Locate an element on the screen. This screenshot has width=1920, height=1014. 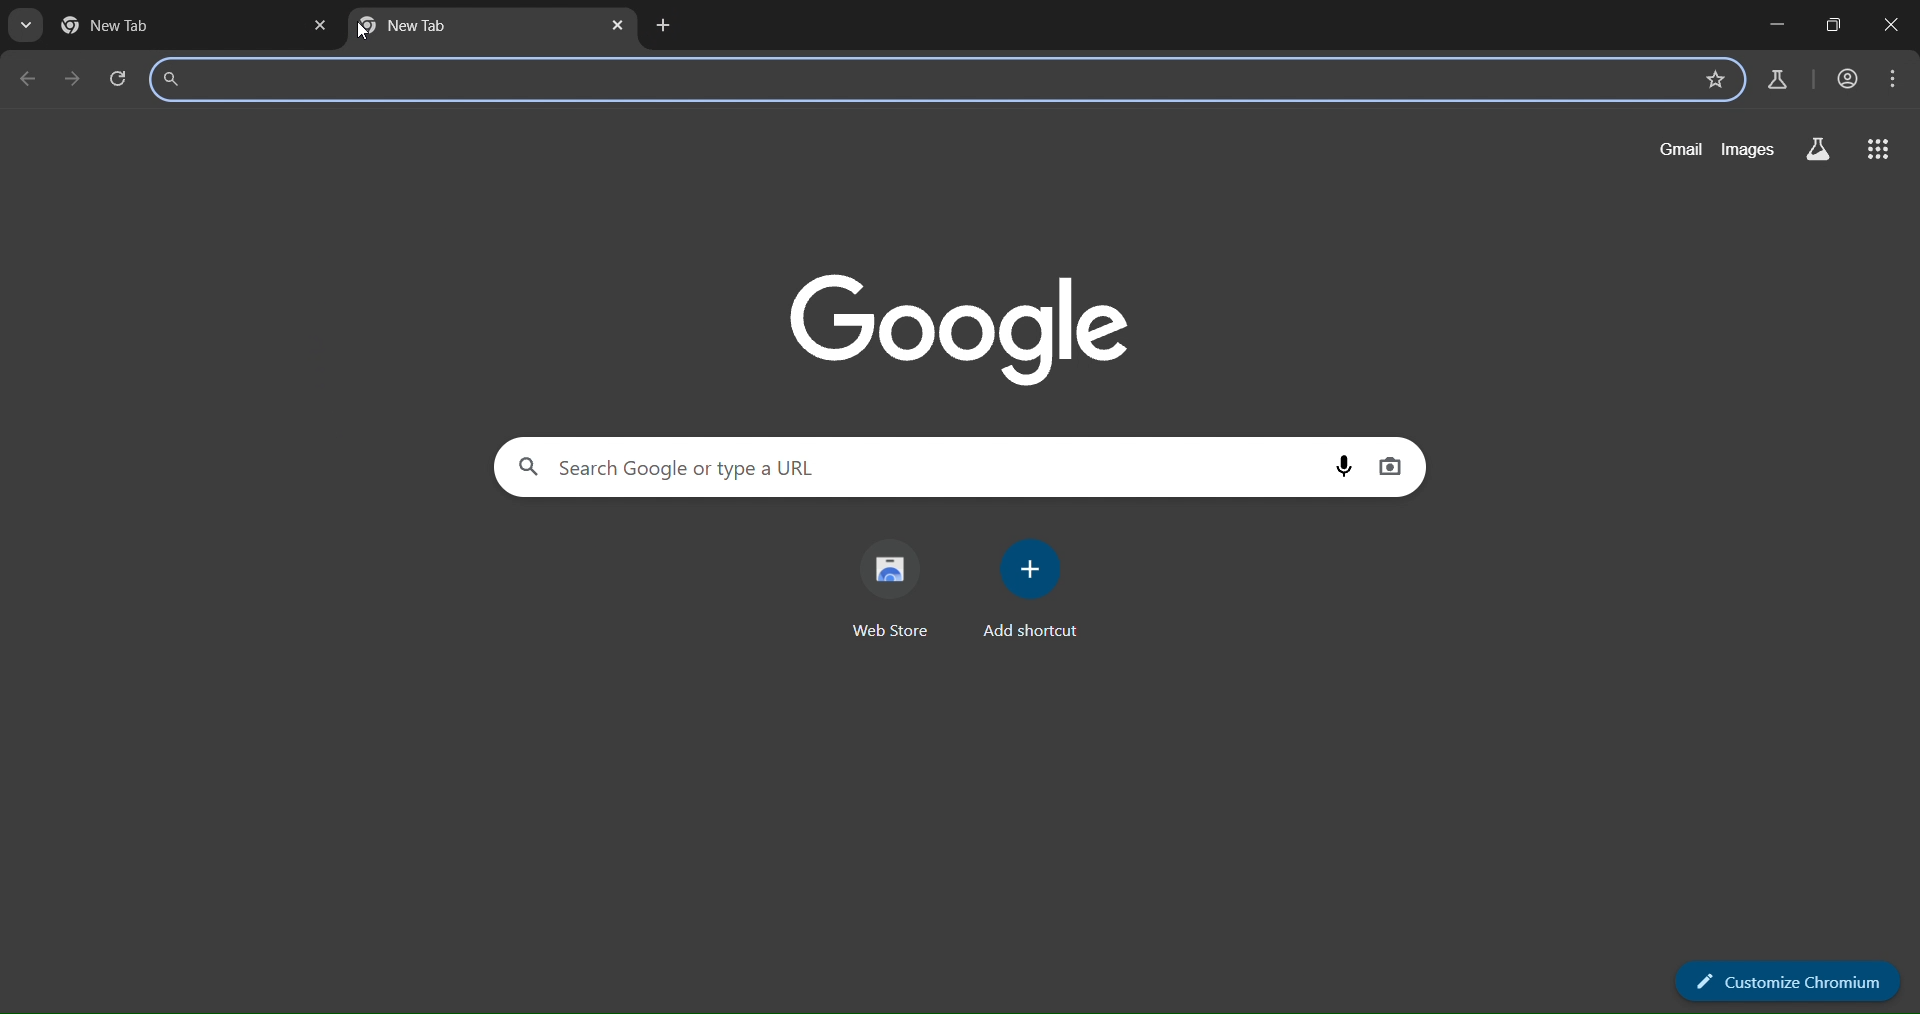
Search Google or type a URL is located at coordinates (919, 467).